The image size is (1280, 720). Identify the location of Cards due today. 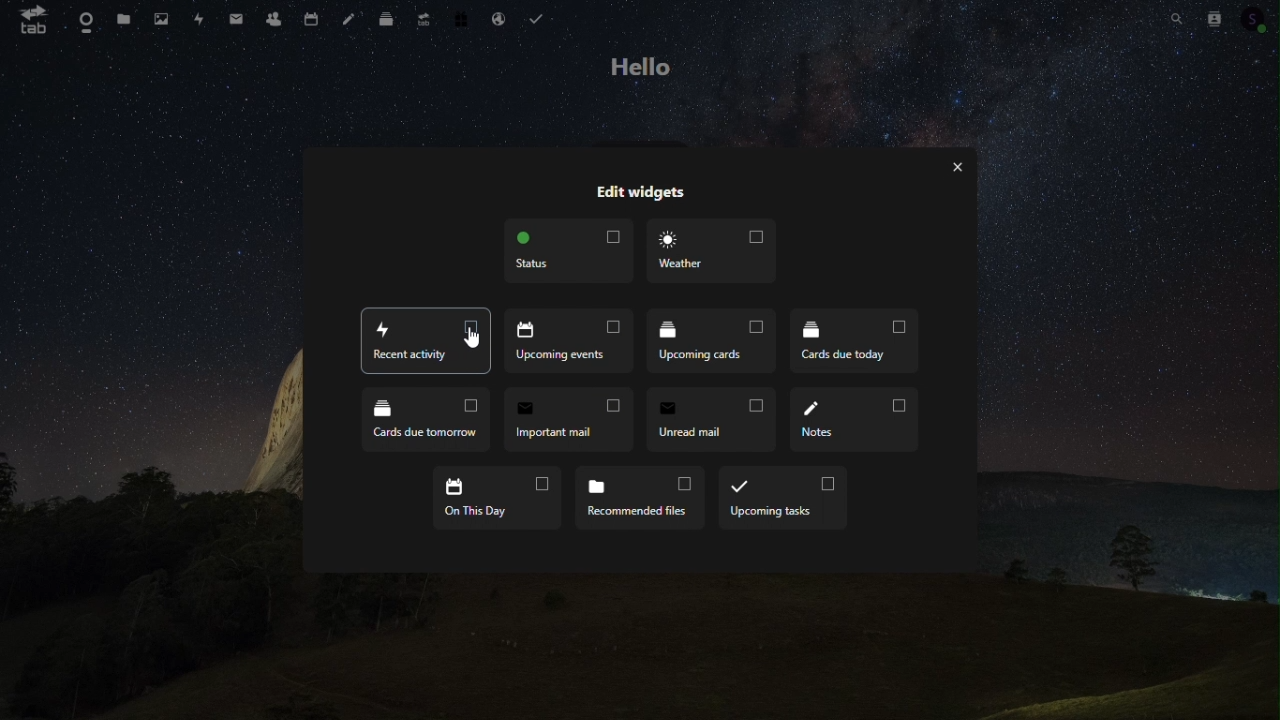
(854, 340).